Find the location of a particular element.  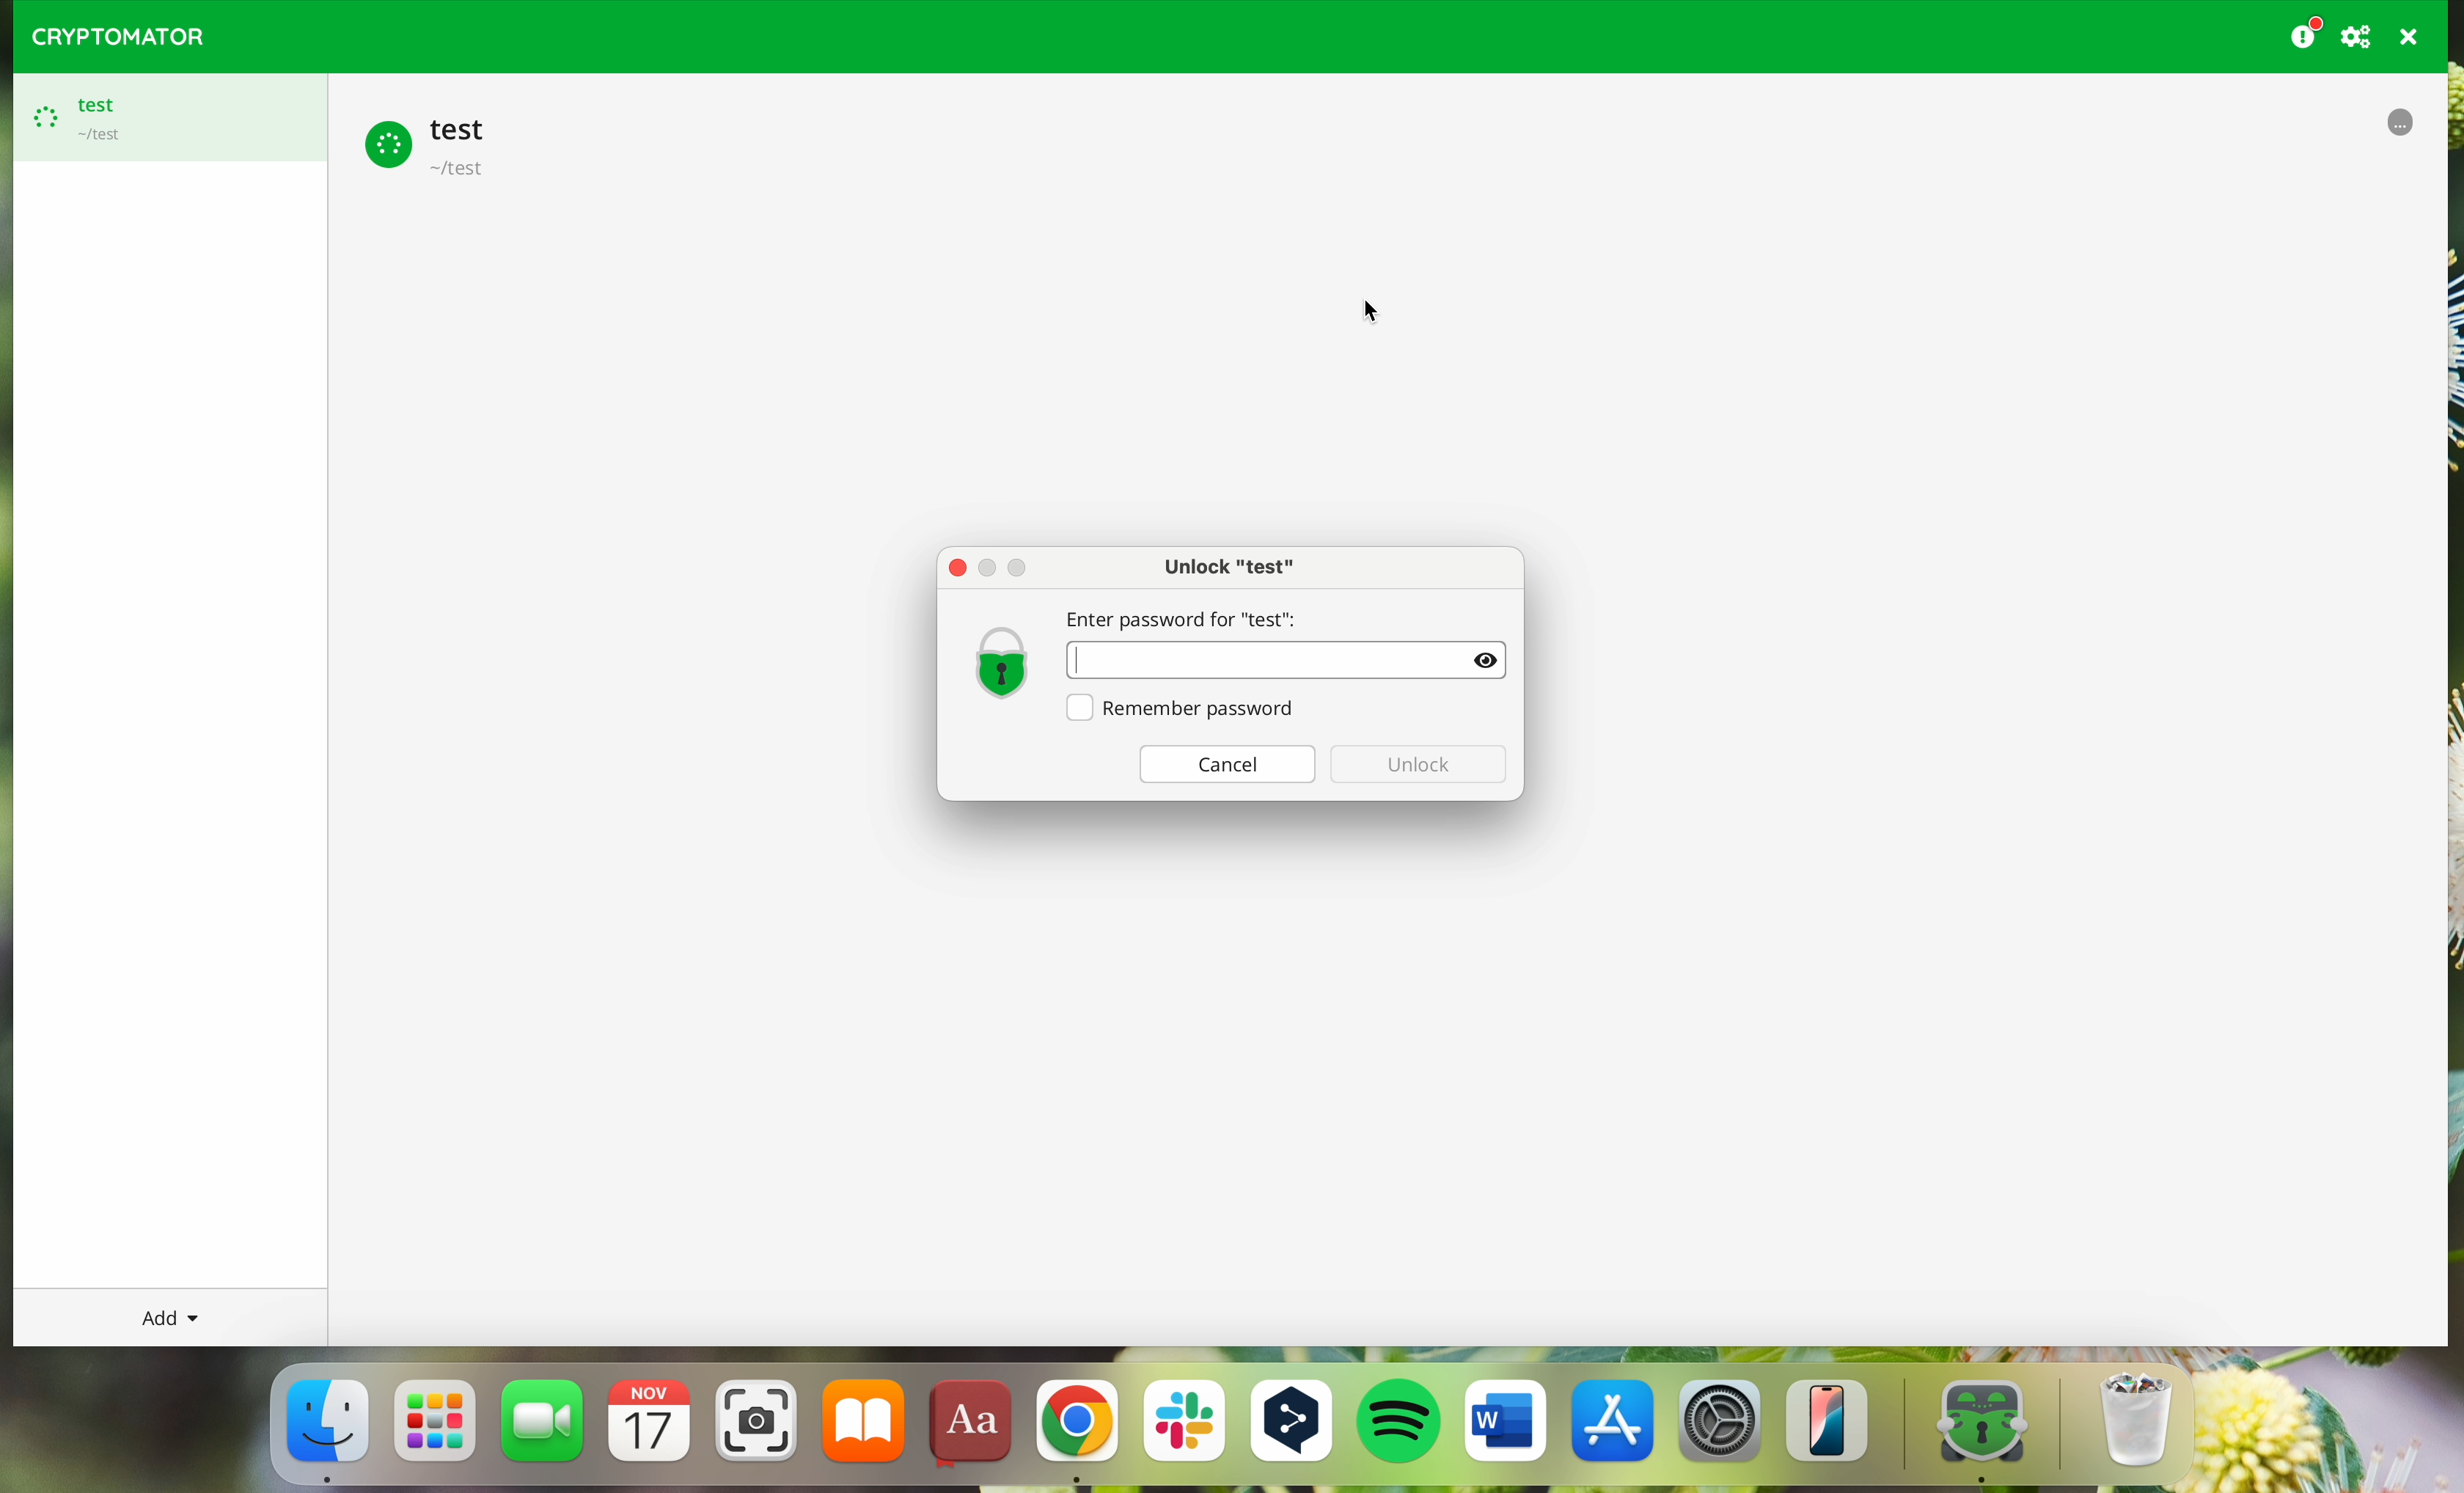

Remember password is located at coordinates (1186, 712).